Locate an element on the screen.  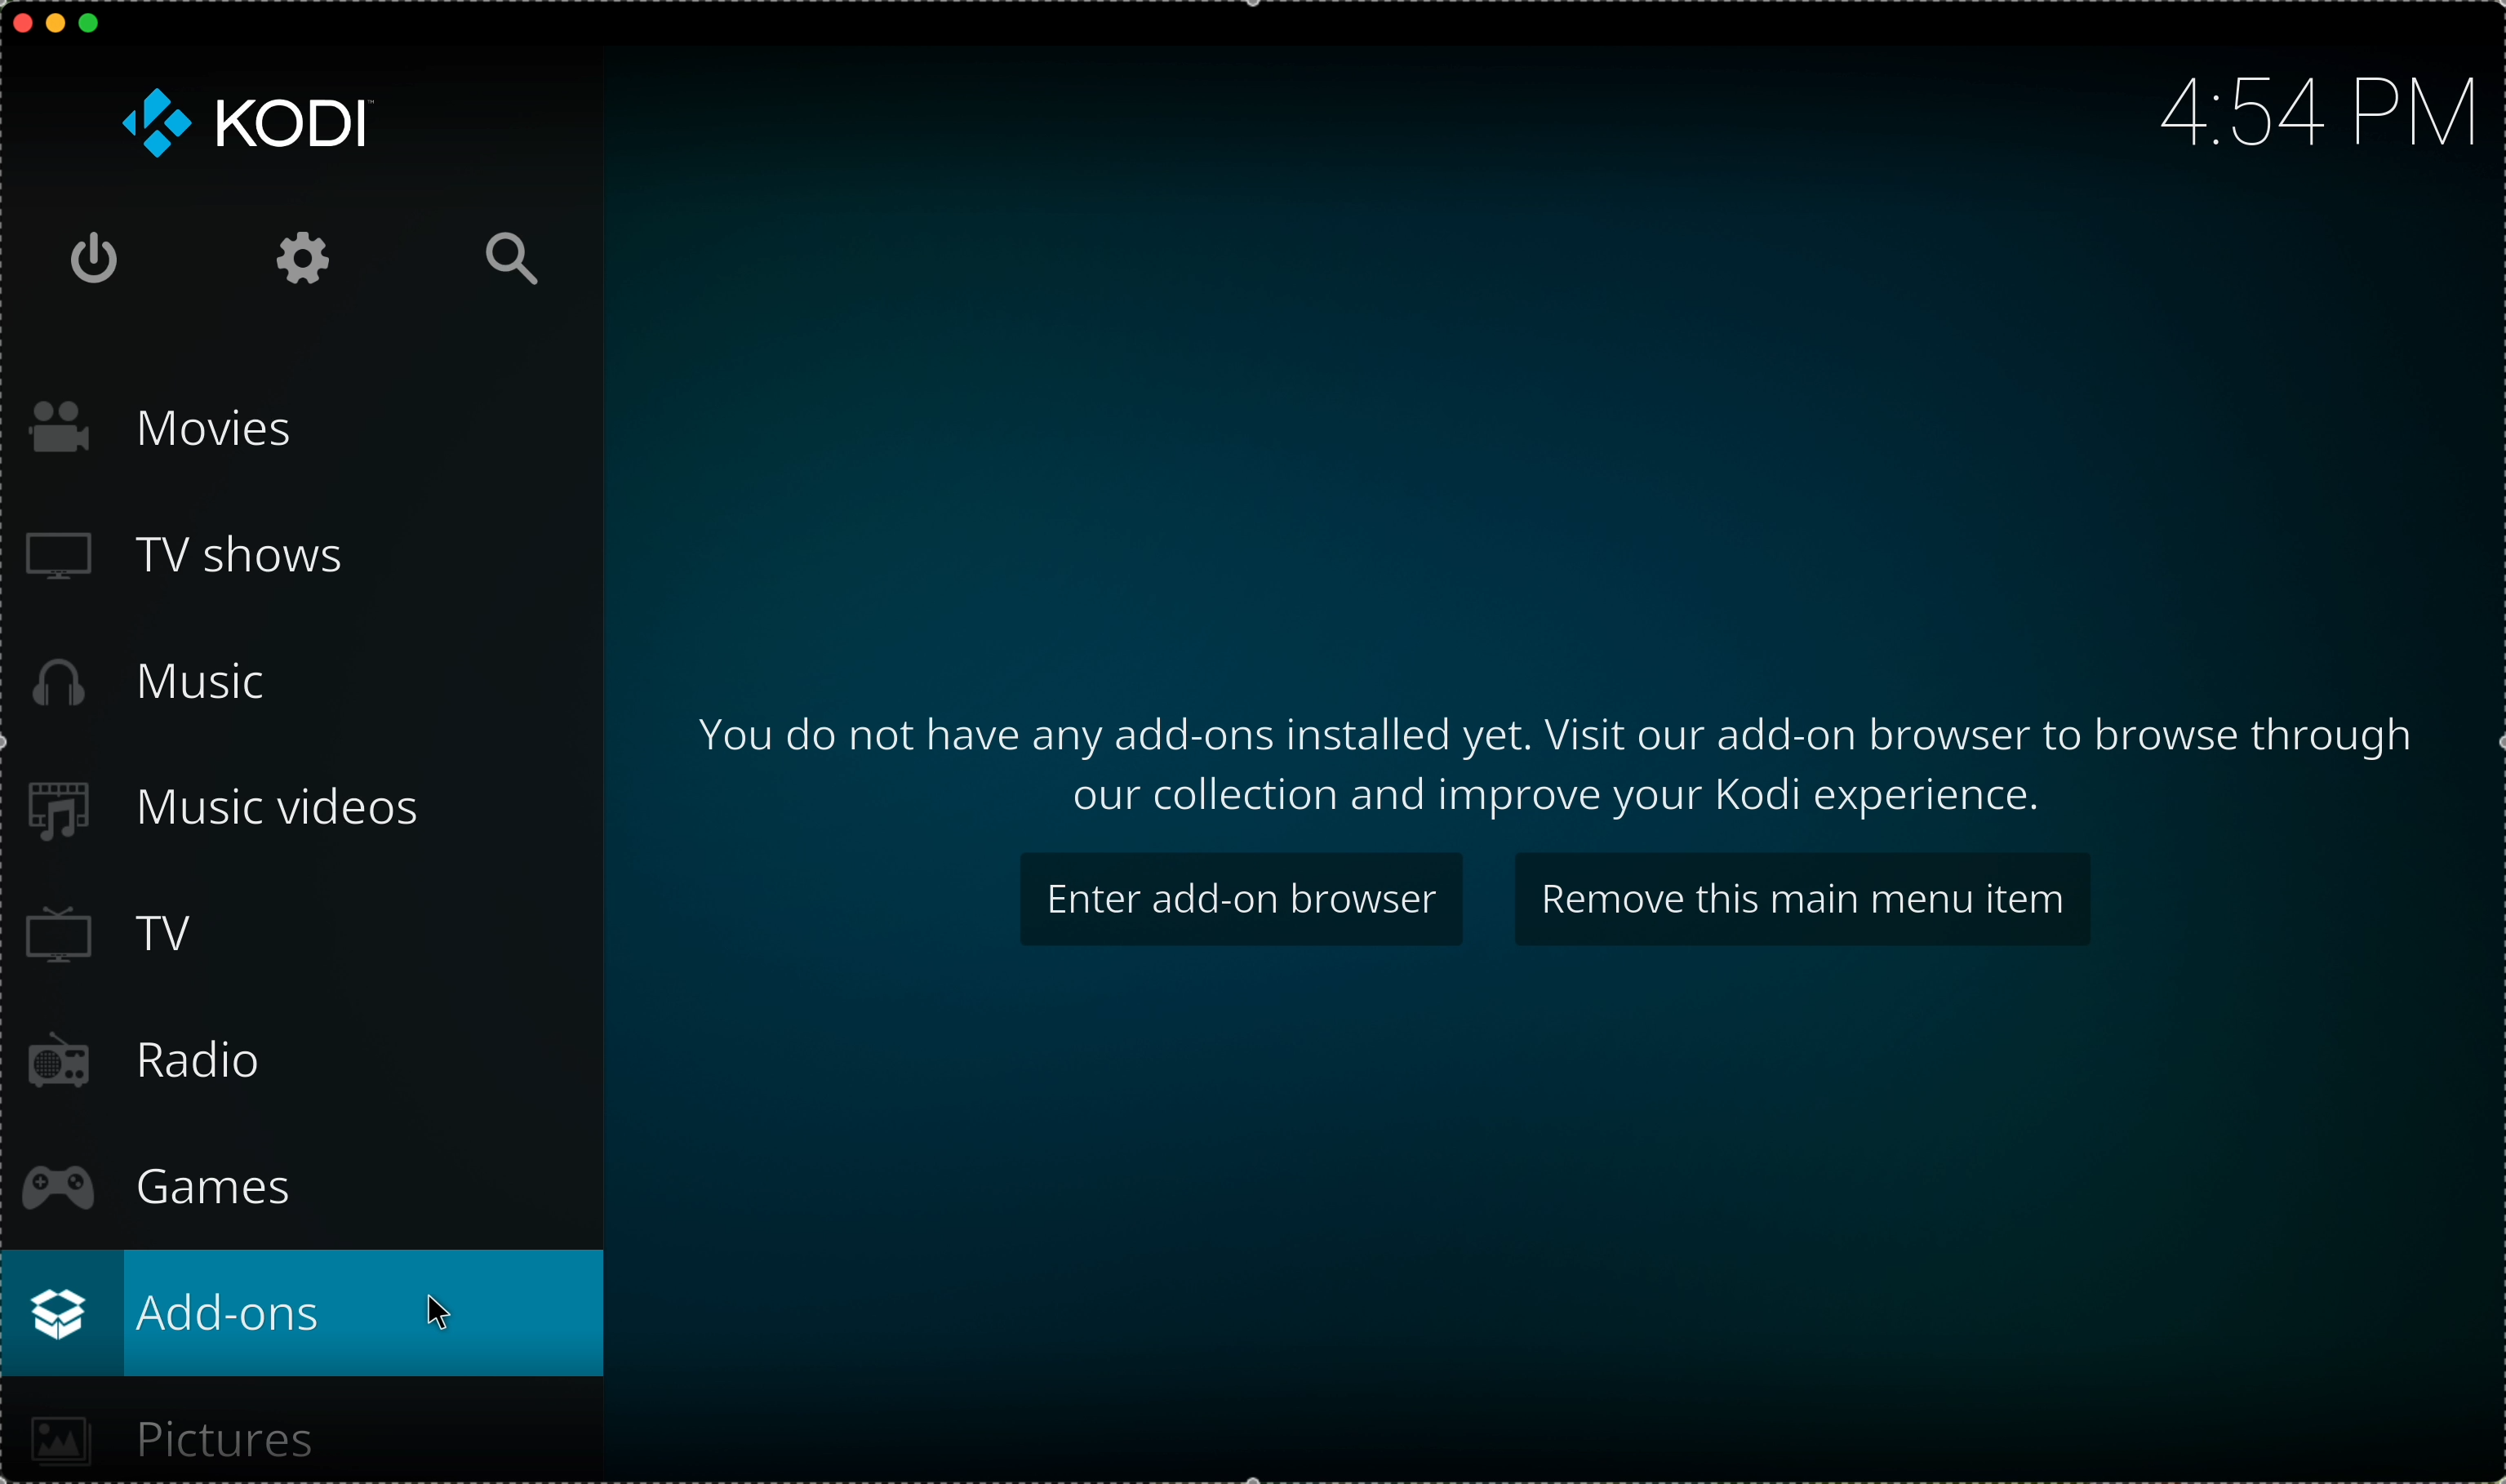
hour is located at coordinates (2313, 107).